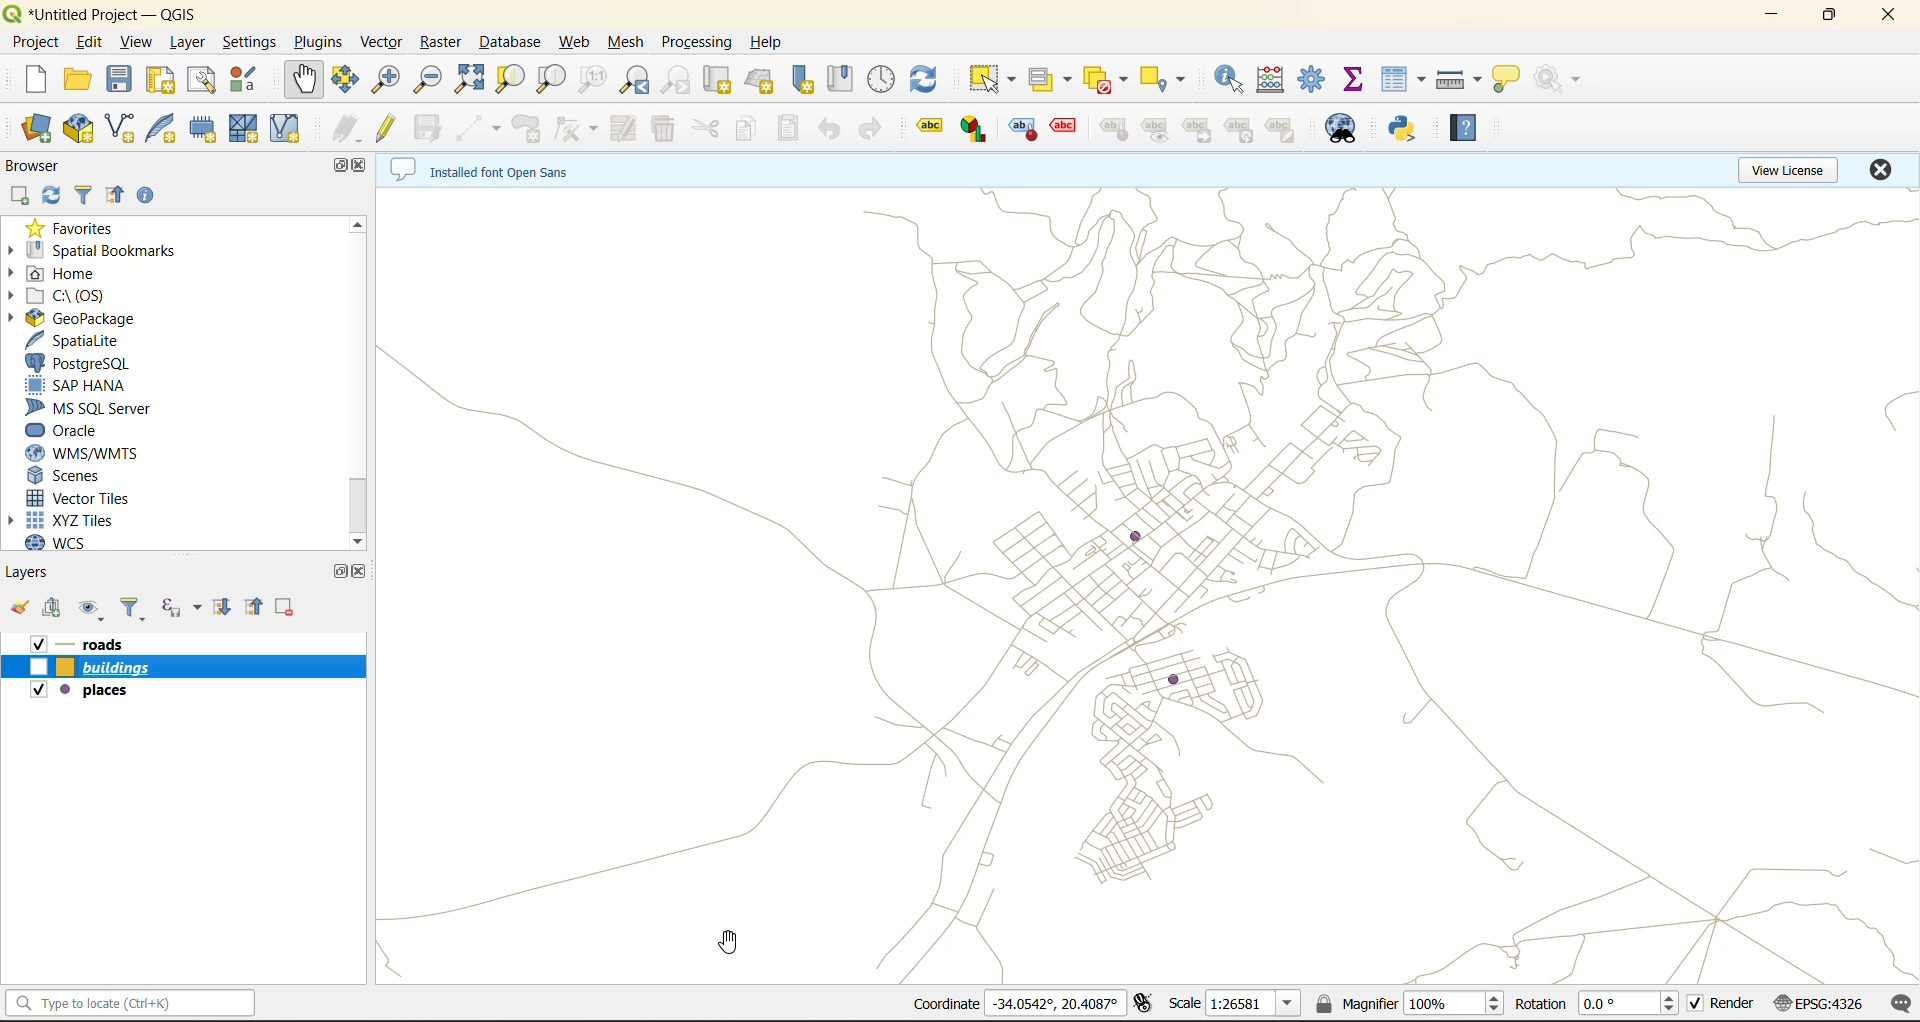 This screenshot has height=1022, width=1920. I want to click on oracle, so click(76, 431).